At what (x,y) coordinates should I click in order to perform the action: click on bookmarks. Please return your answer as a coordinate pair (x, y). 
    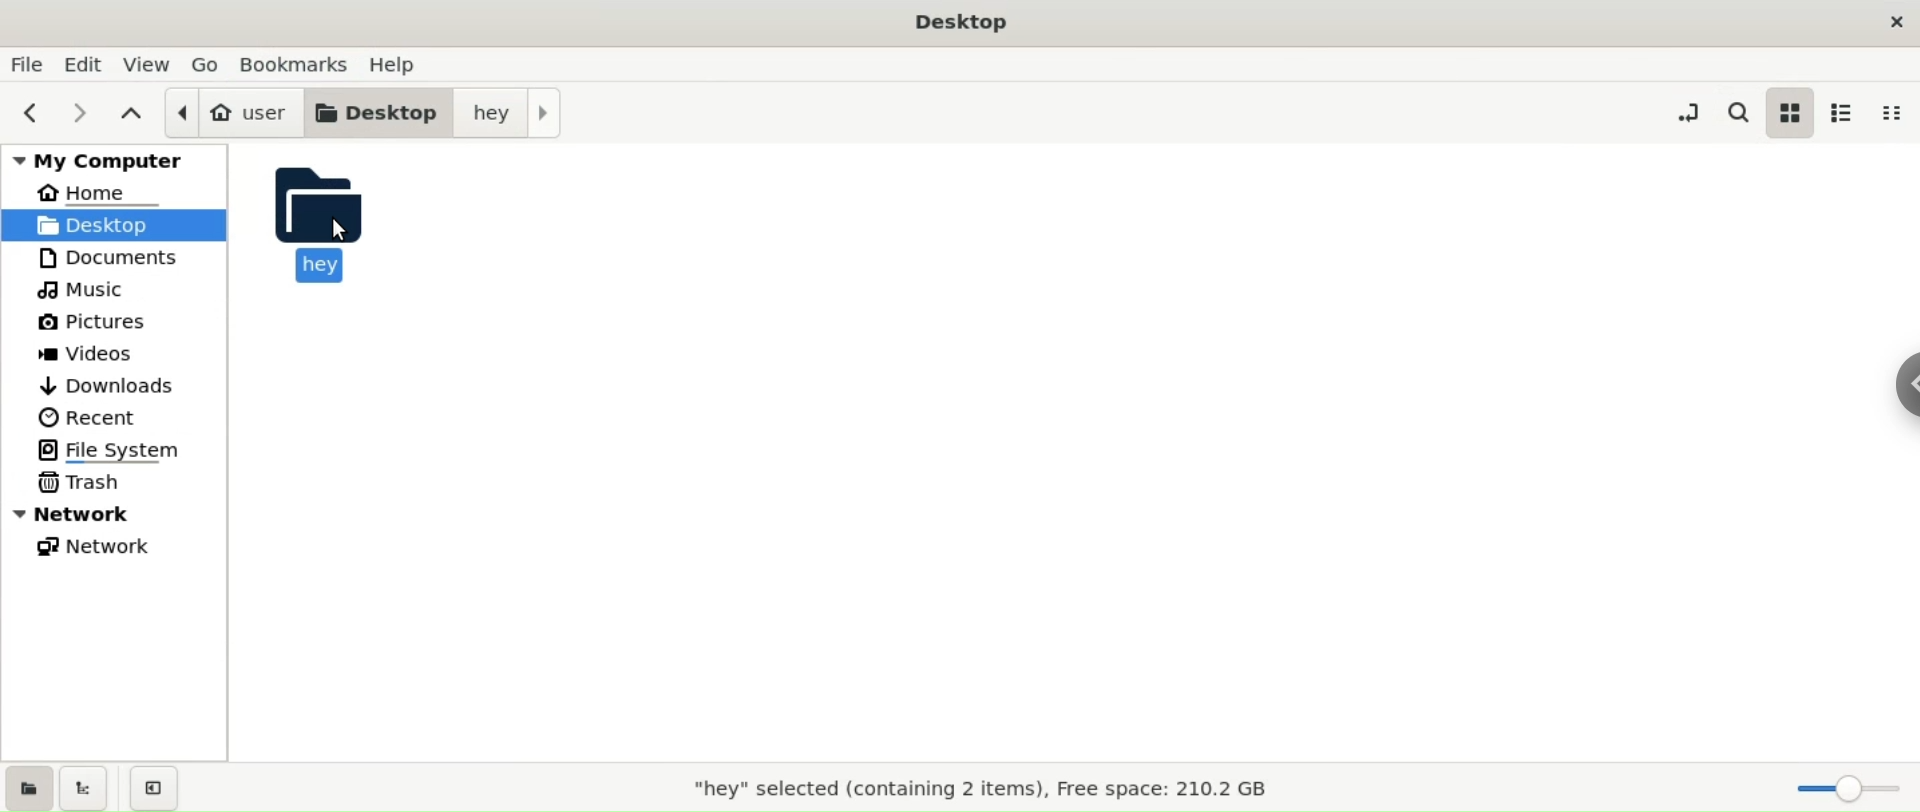
    Looking at the image, I should click on (294, 64).